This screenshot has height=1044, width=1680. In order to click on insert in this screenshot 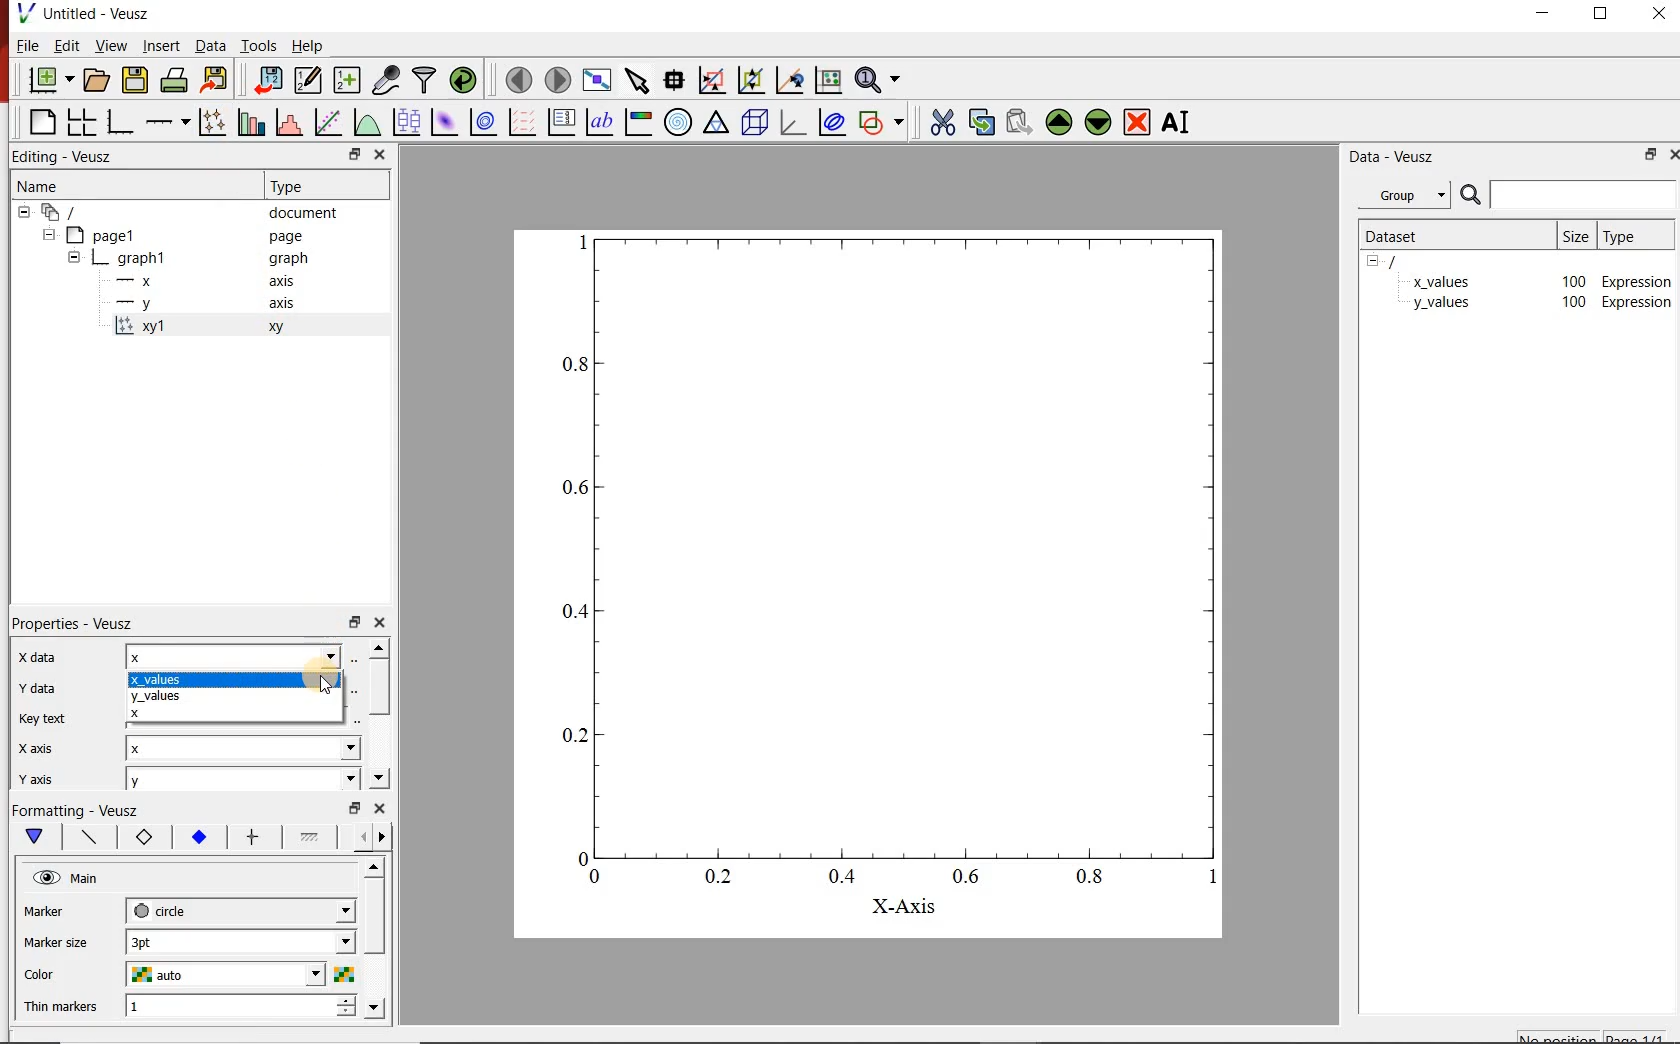, I will do `click(161, 45)`.